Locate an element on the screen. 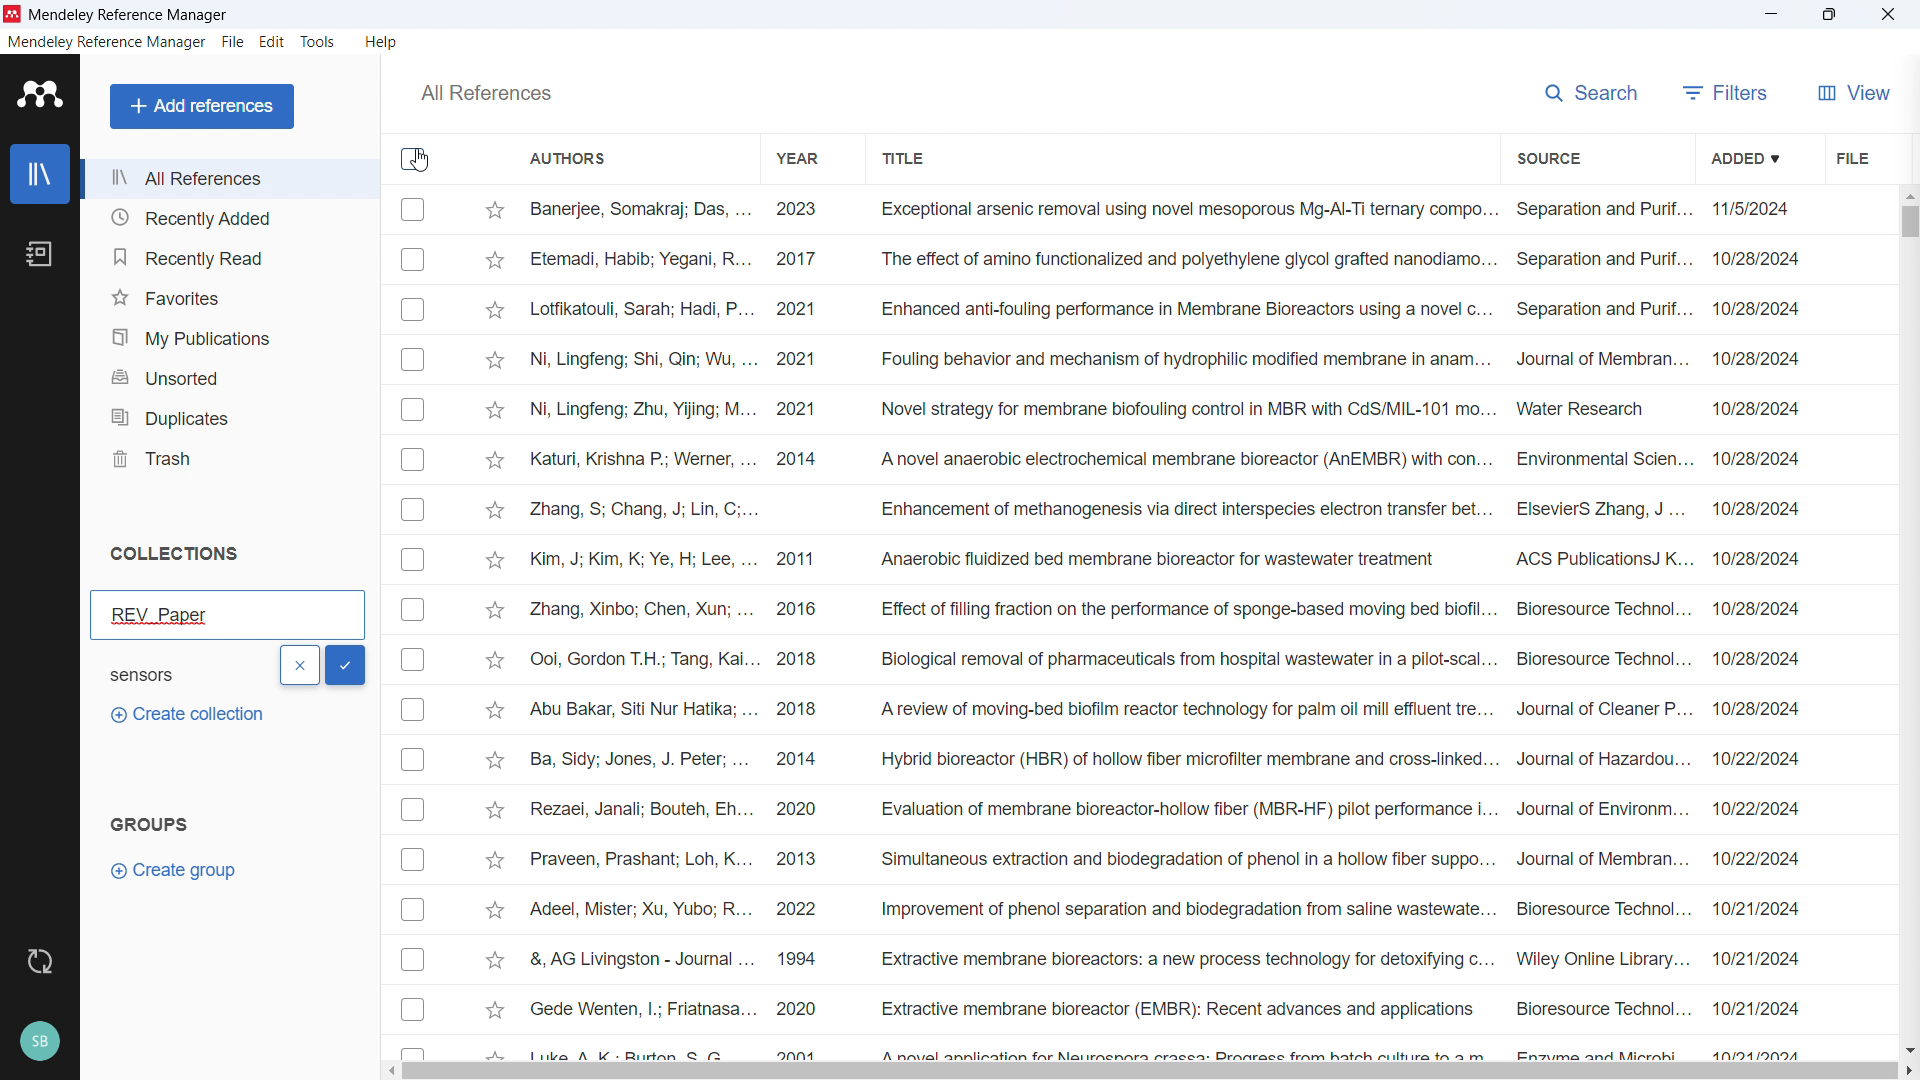  Select all entries  is located at coordinates (414, 159).